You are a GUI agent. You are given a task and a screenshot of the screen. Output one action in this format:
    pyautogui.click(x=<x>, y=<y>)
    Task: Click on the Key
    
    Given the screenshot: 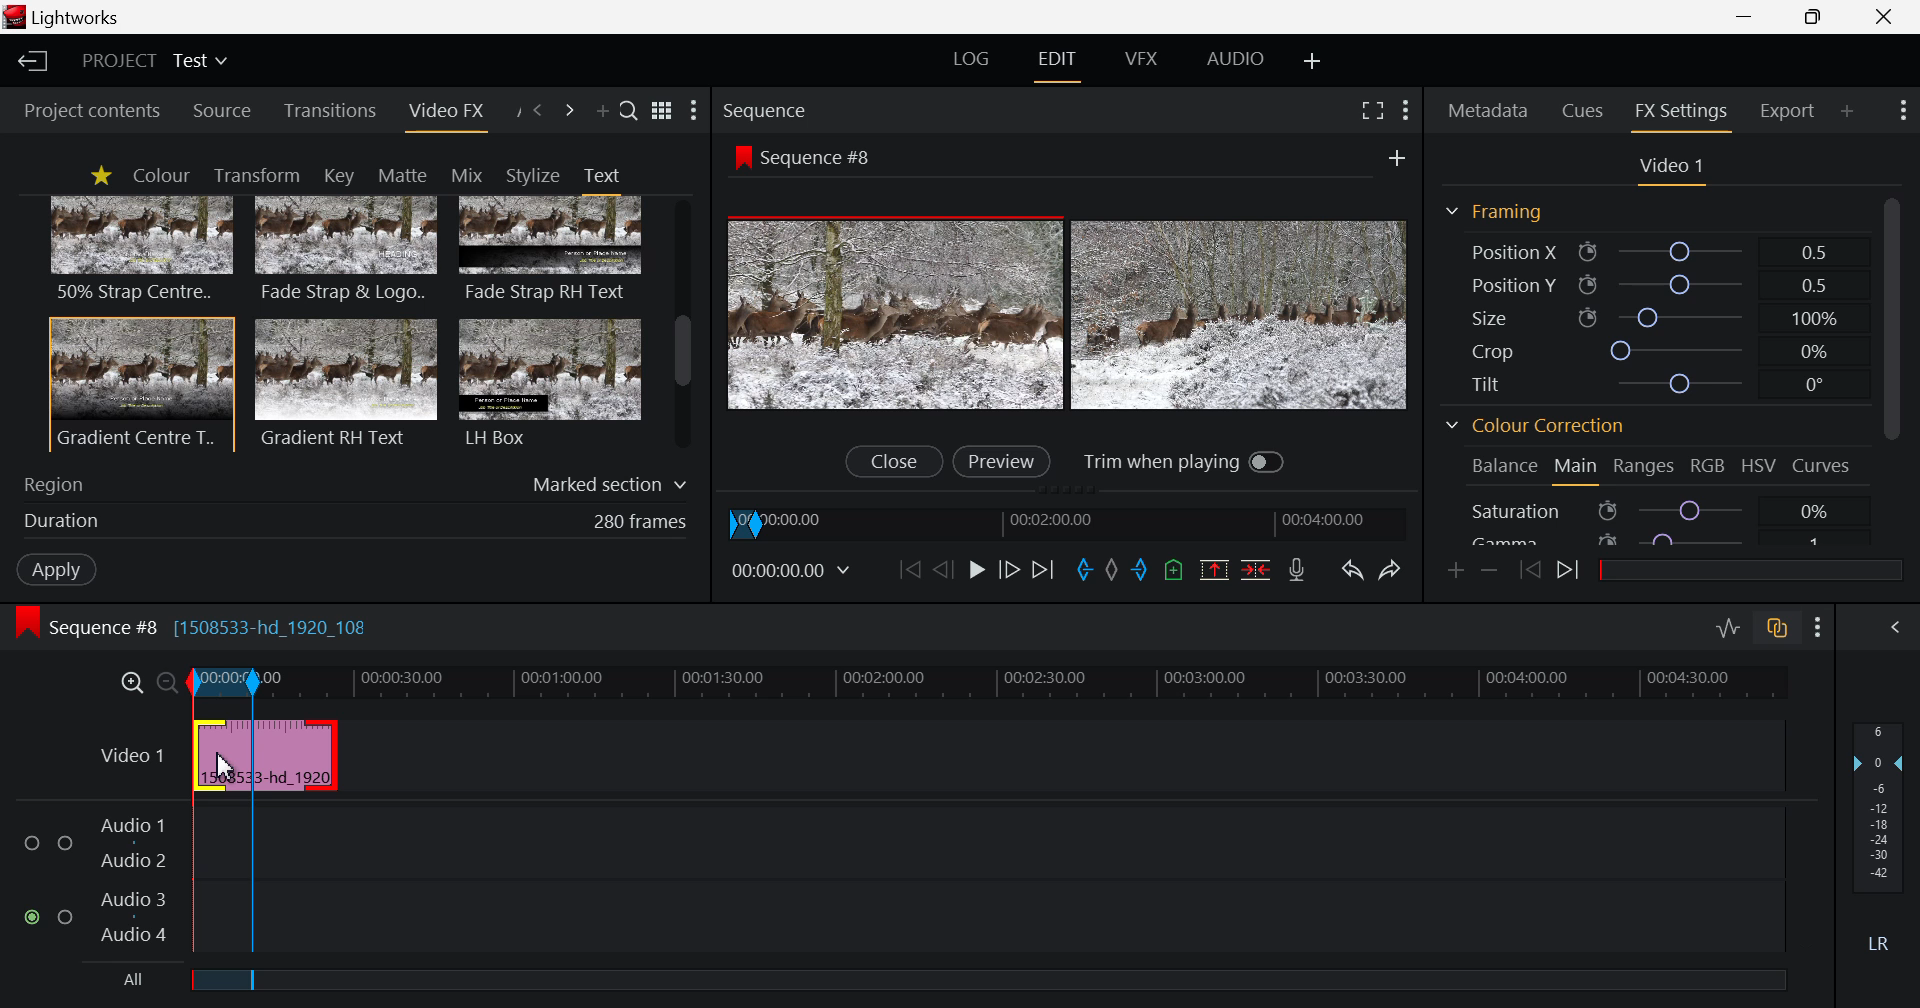 What is the action you would take?
    pyautogui.click(x=337, y=176)
    